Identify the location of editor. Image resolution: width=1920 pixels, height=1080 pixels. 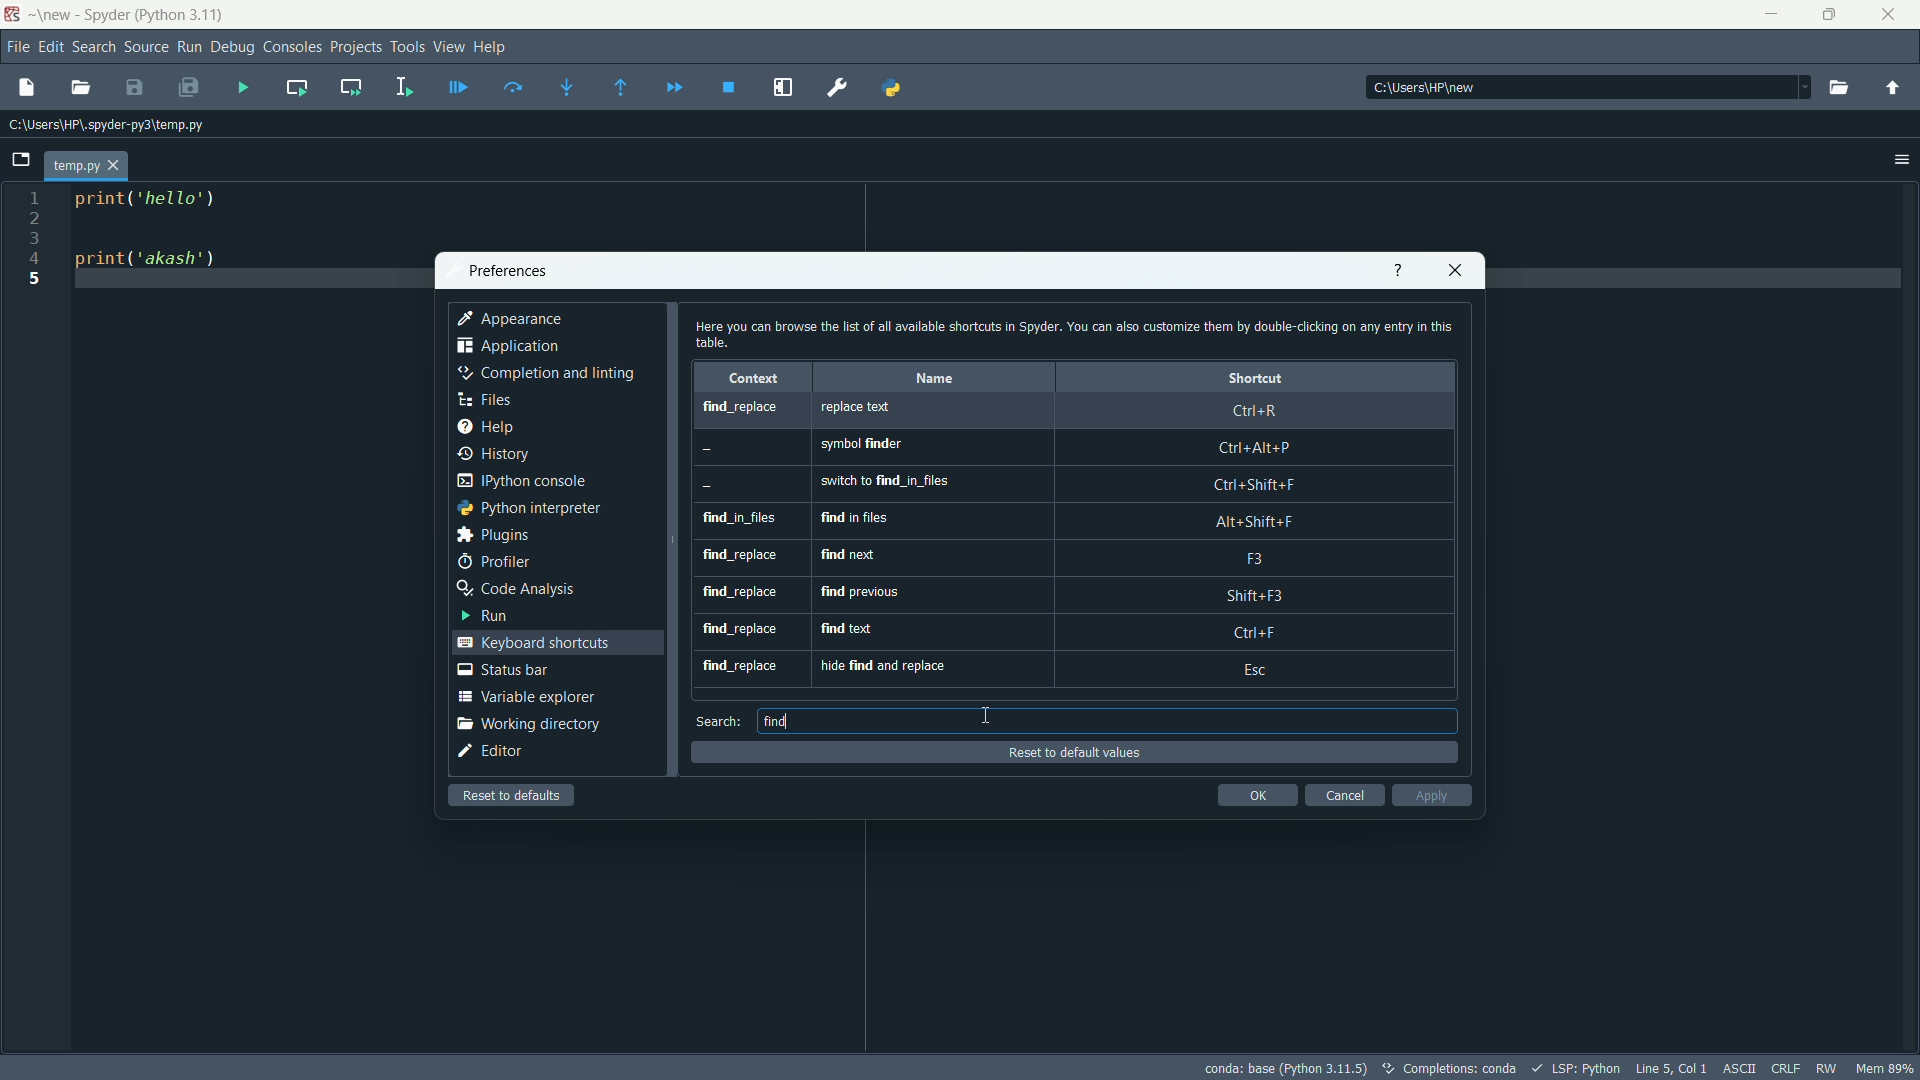
(492, 753).